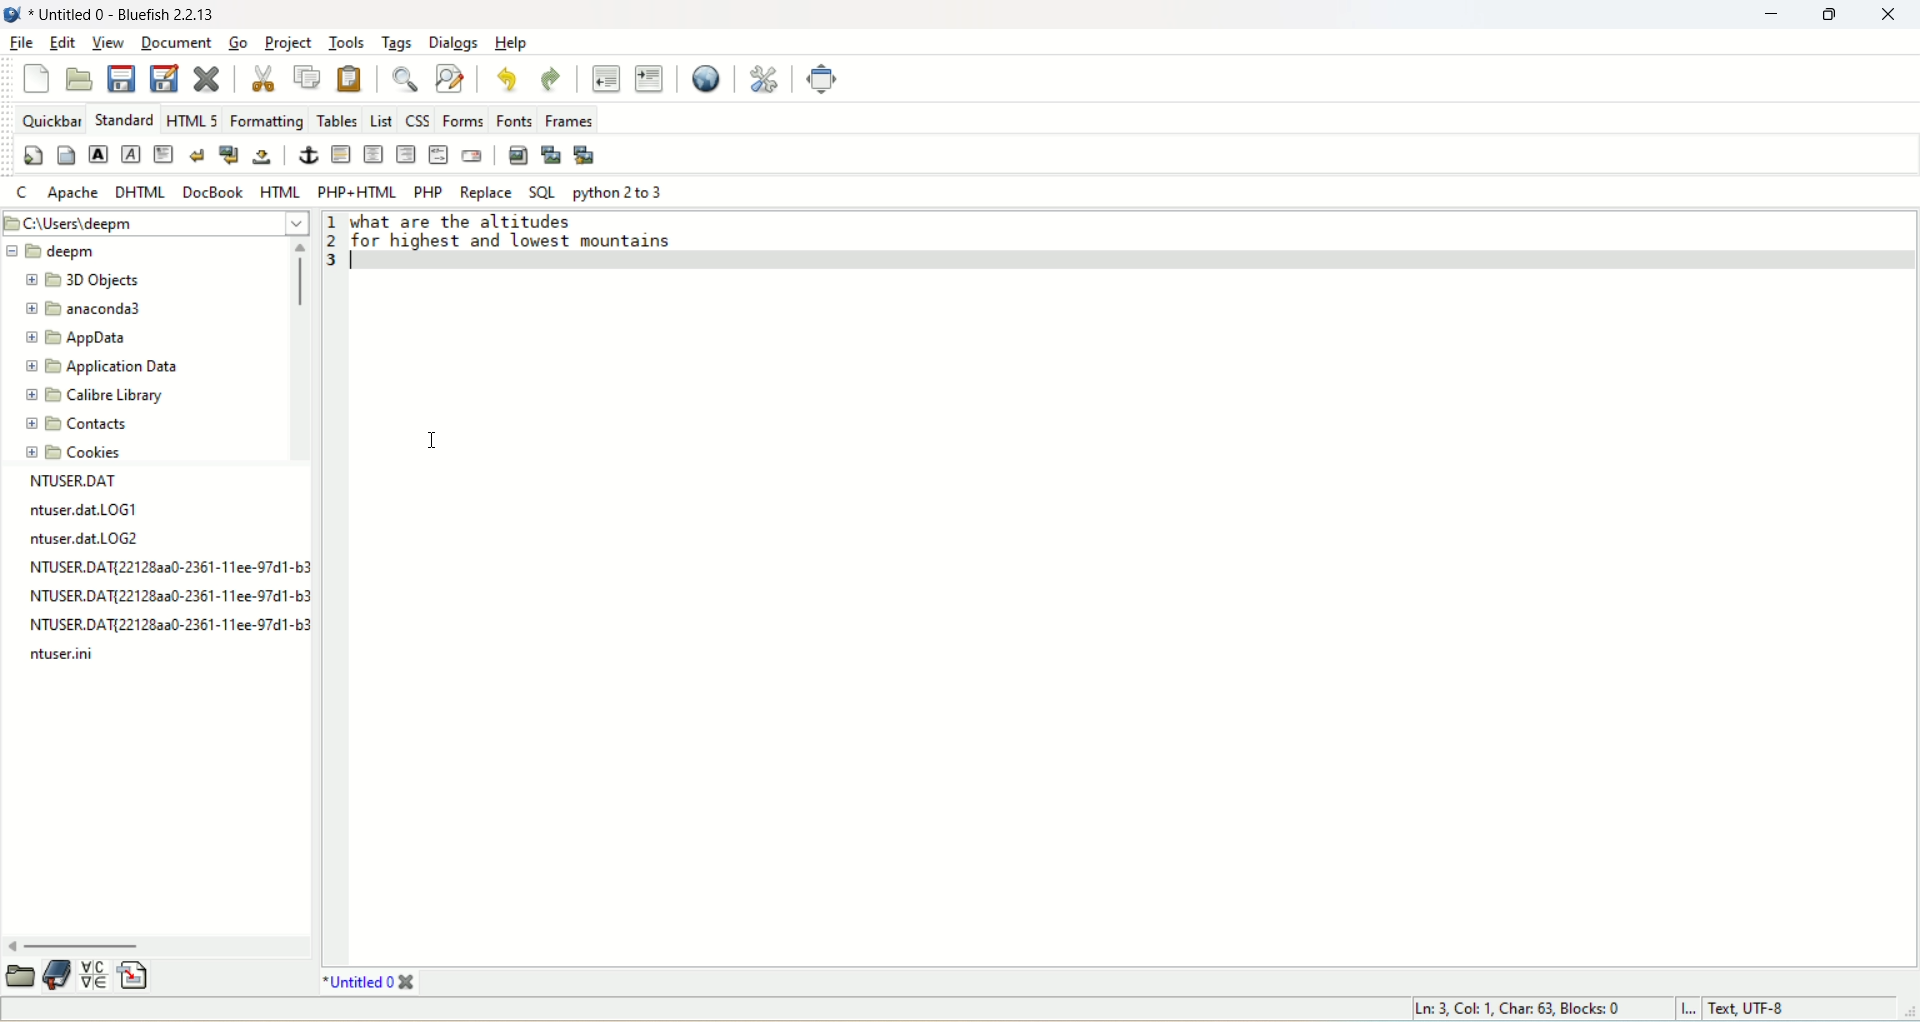 The height and width of the screenshot is (1022, 1920). Describe the element at coordinates (708, 79) in the screenshot. I see `preview in browser` at that location.